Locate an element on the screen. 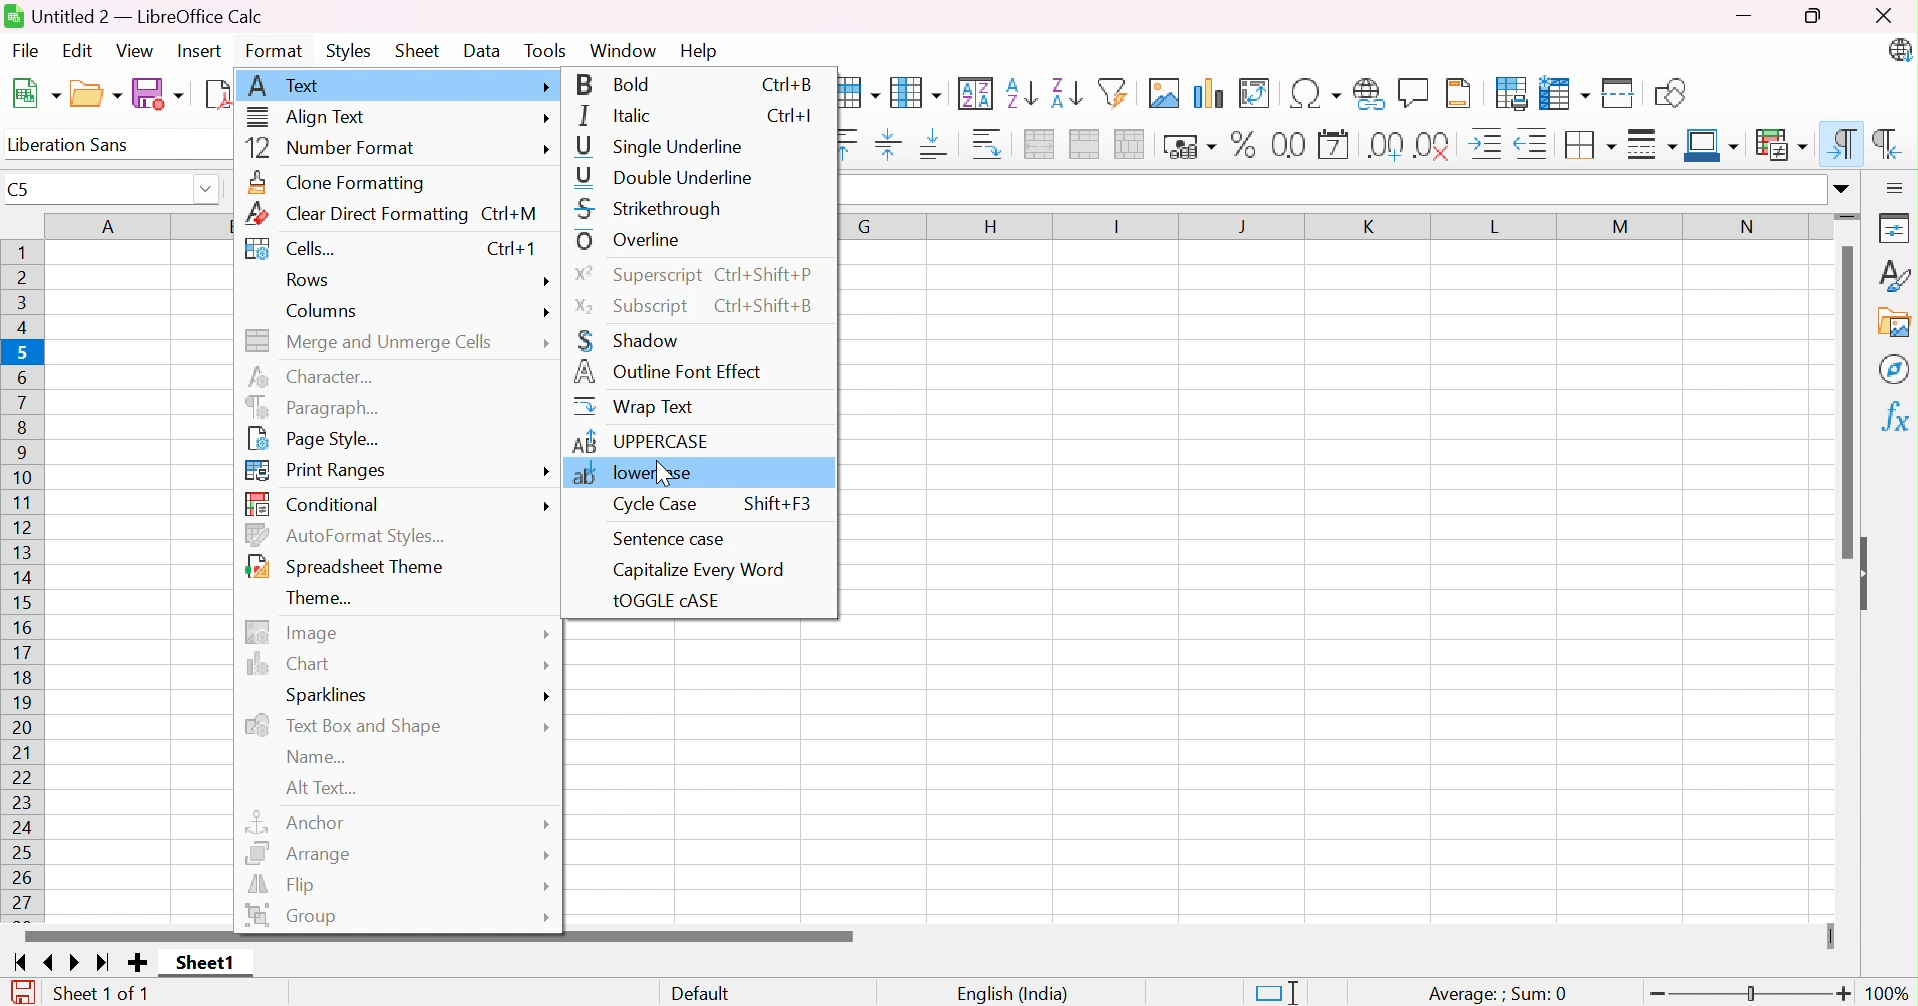 This screenshot has height=1006, width=1918. C5 is located at coordinates (21, 190).